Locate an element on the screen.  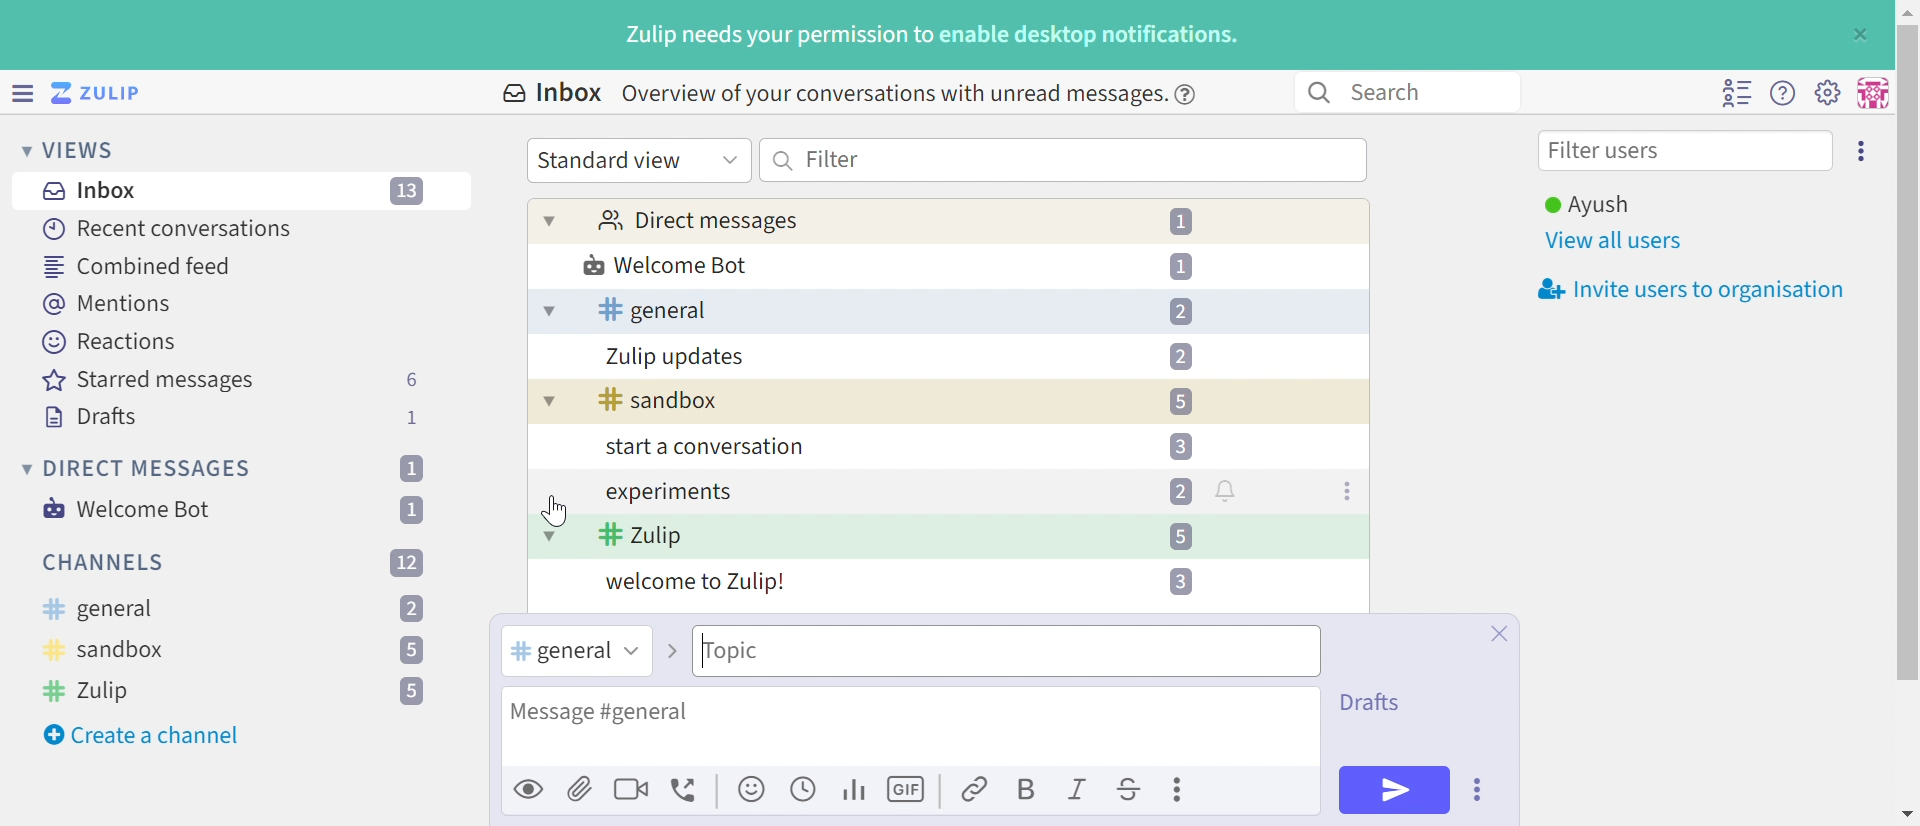
More is located at coordinates (1181, 789).